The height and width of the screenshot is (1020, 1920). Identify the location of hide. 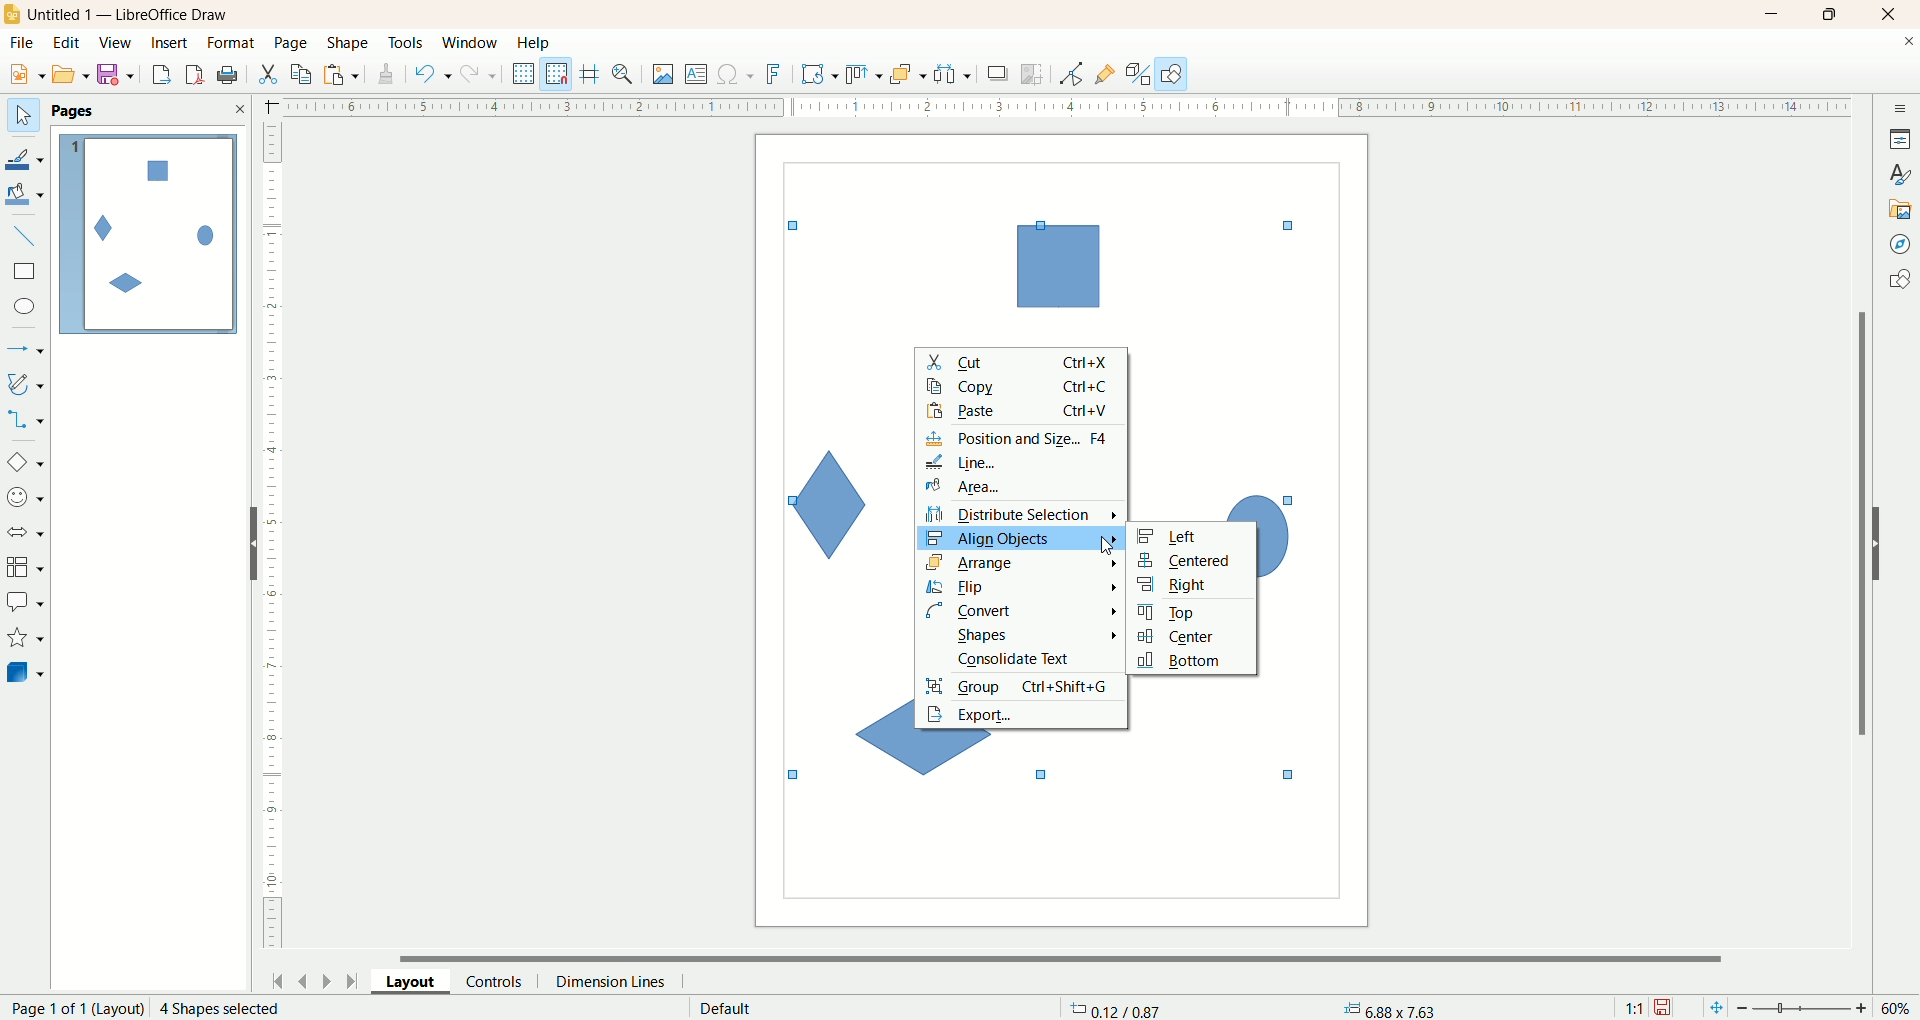
(245, 548).